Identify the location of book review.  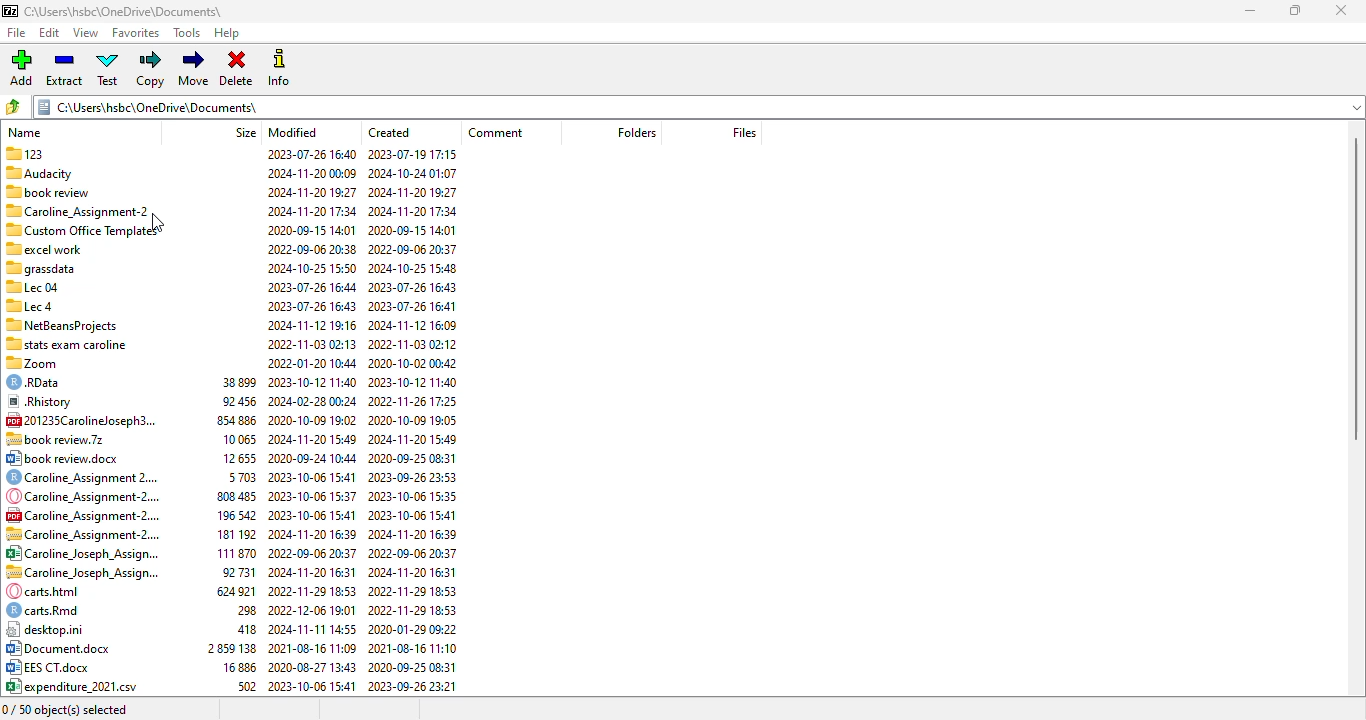
(54, 192).